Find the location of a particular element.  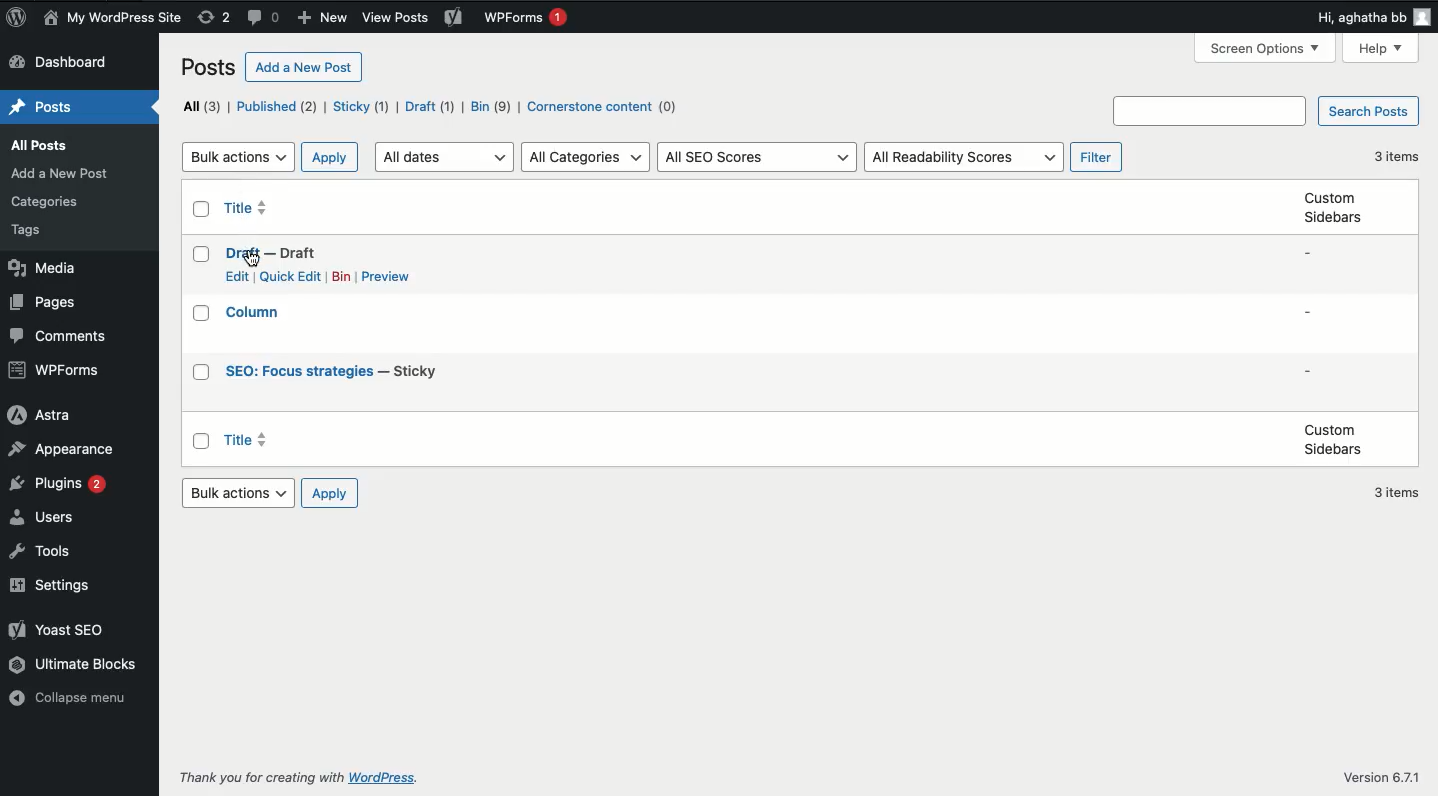

Yoast is located at coordinates (456, 18).